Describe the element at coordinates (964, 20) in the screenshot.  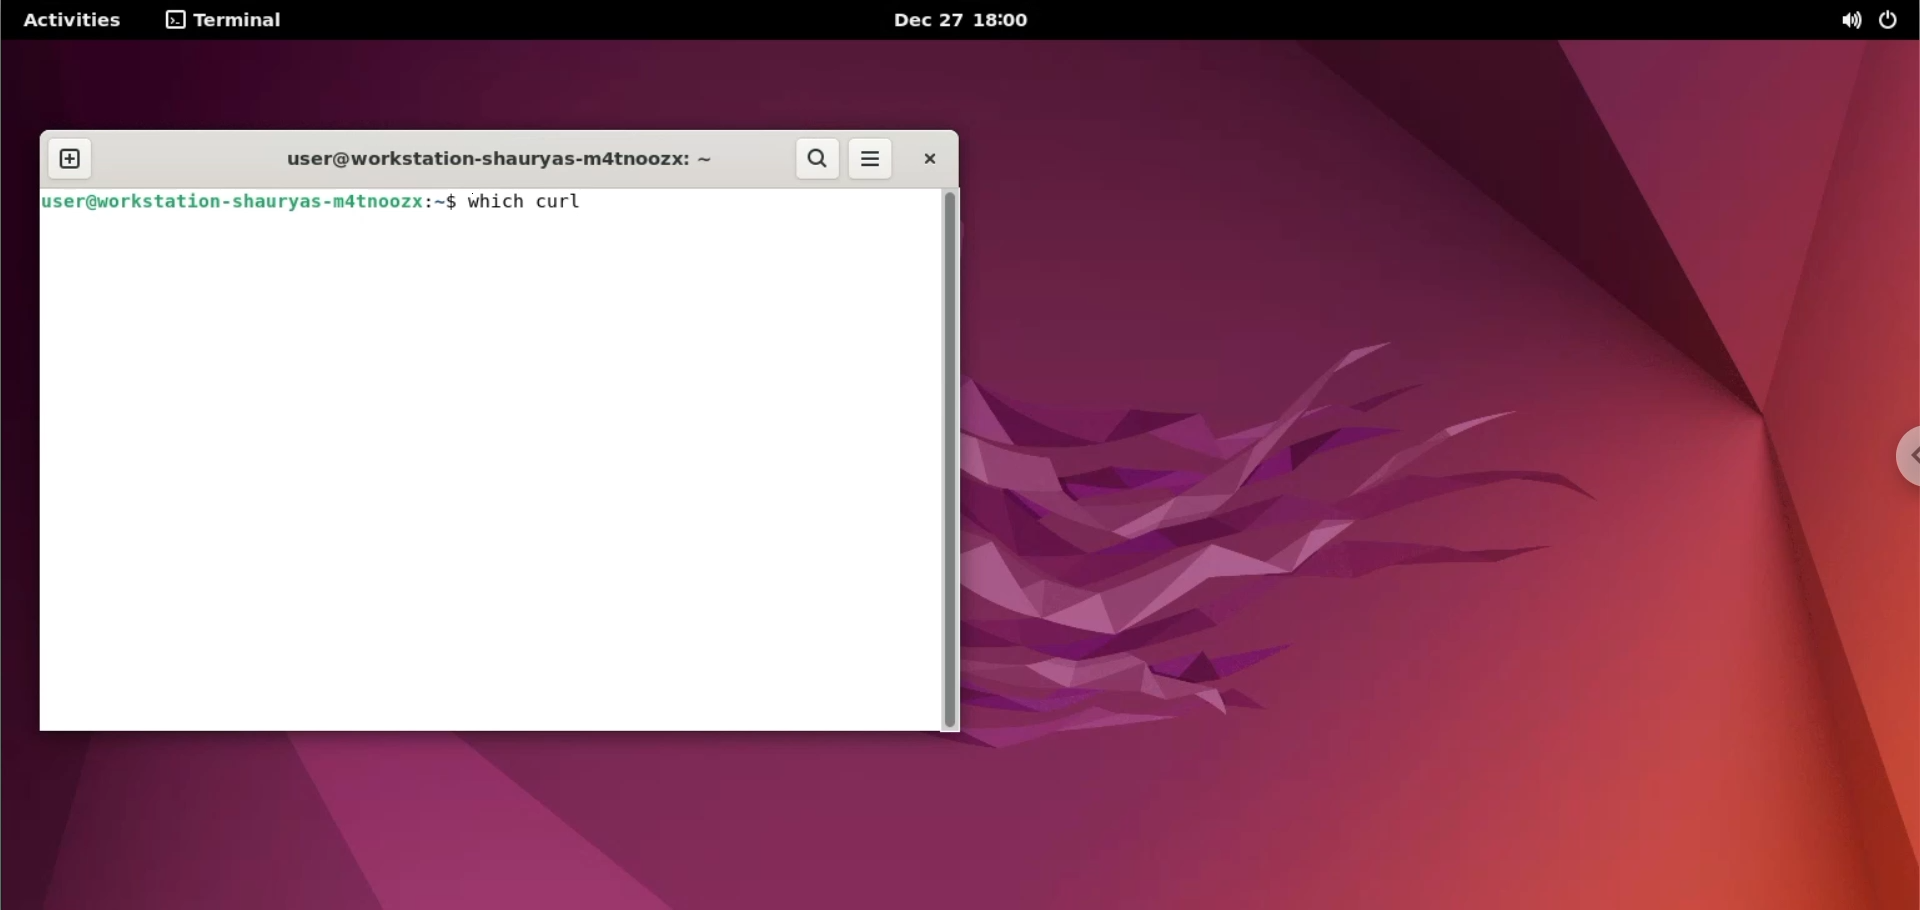
I see ` Dec 27 18:00` at that location.